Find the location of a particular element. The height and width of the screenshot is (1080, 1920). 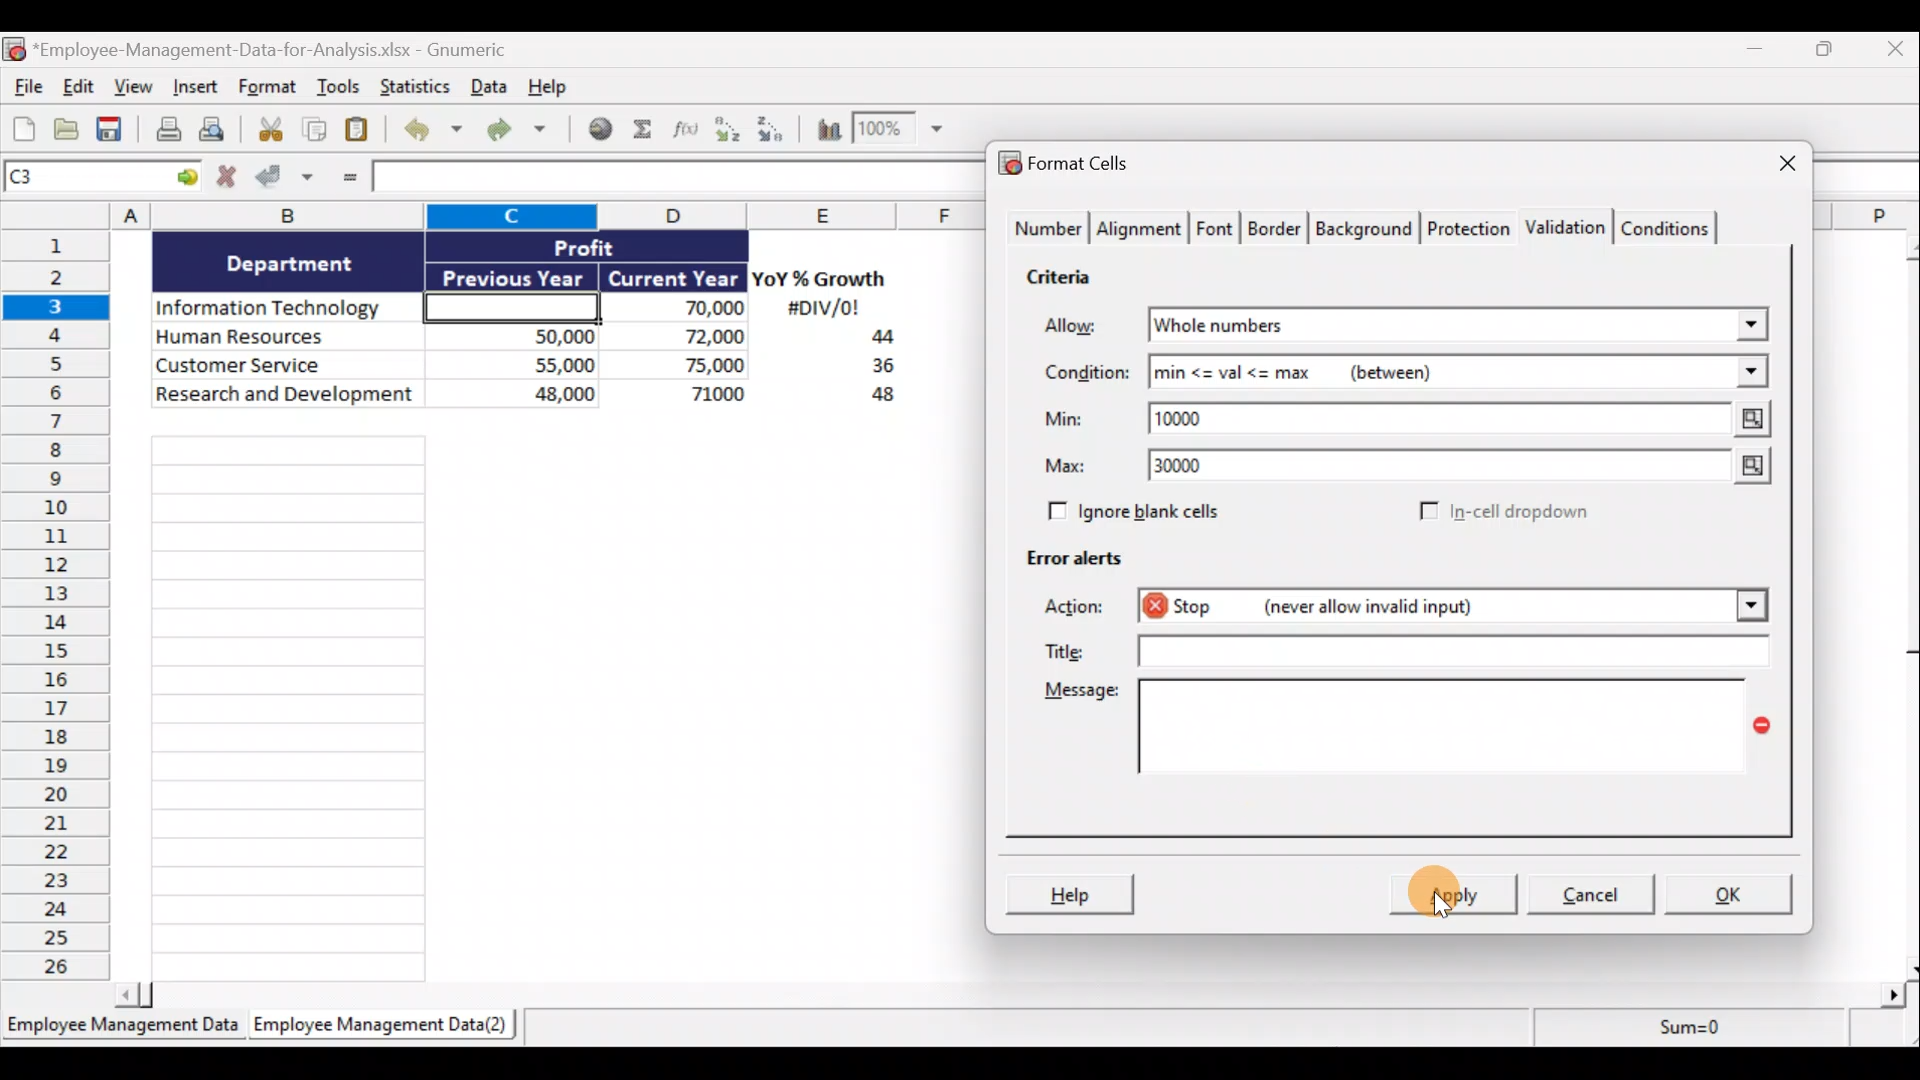

Enter formula is located at coordinates (346, 180).